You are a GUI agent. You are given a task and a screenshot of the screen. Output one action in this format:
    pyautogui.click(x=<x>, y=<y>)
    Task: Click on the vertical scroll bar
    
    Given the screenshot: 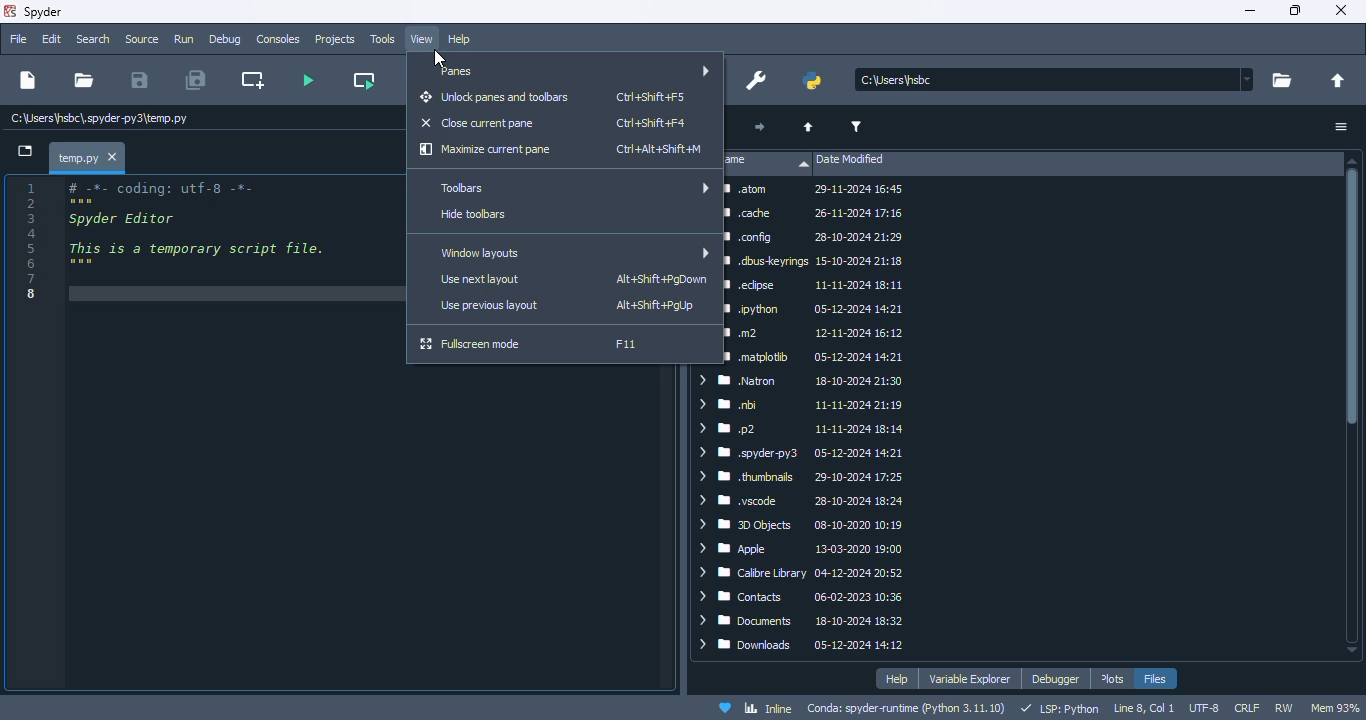 What is the action you would take?
    pyautogui.click(x=1352, y=405)
    